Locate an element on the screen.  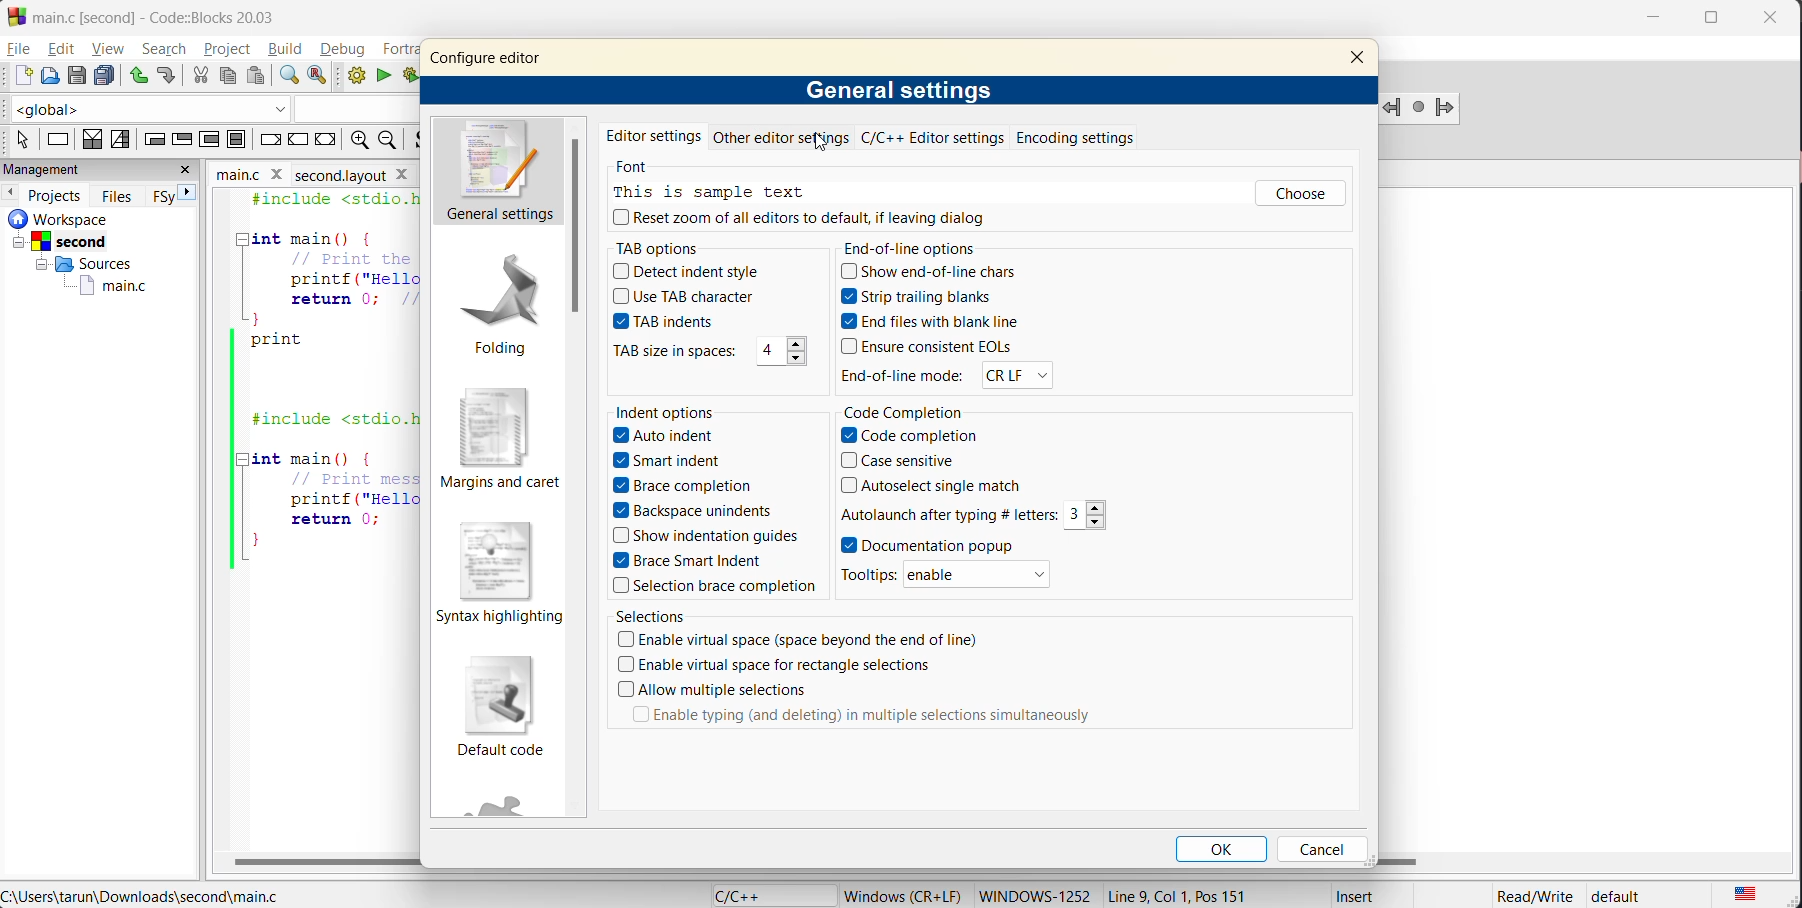
editor settings is located at coordinates (656, 136).